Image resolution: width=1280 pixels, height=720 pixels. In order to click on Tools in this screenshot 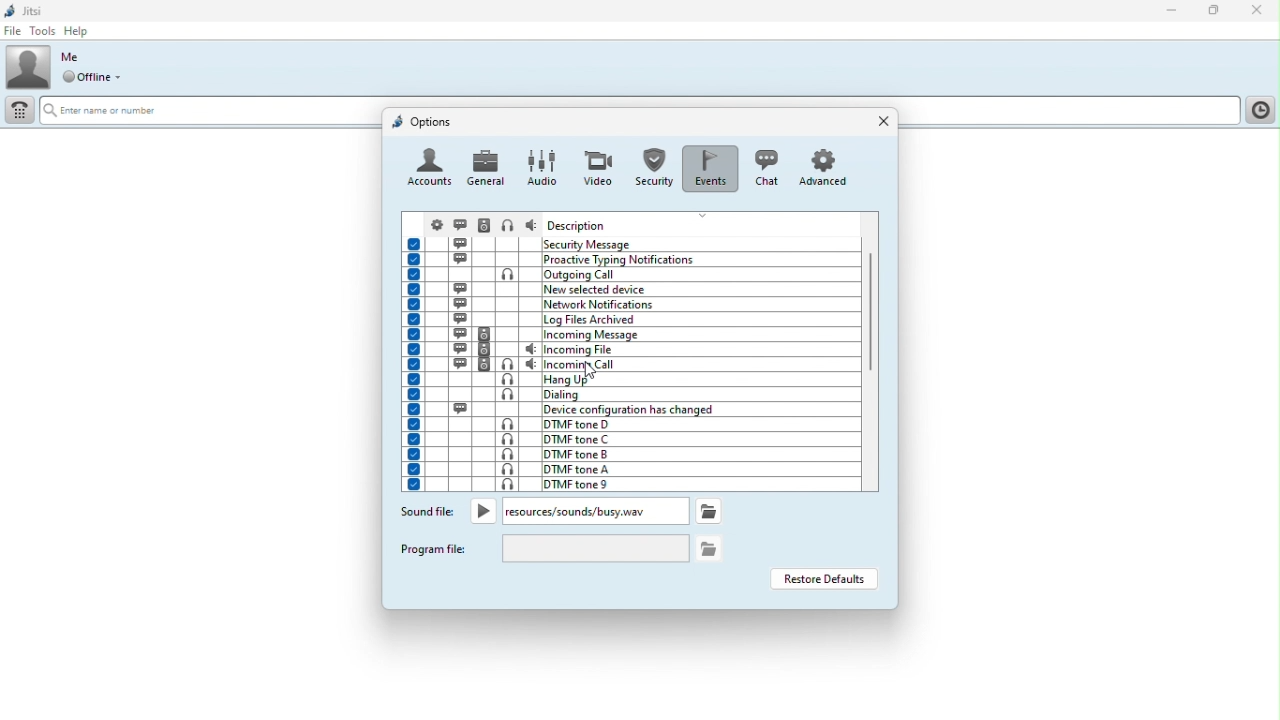, I will do `click(42, 31)`.